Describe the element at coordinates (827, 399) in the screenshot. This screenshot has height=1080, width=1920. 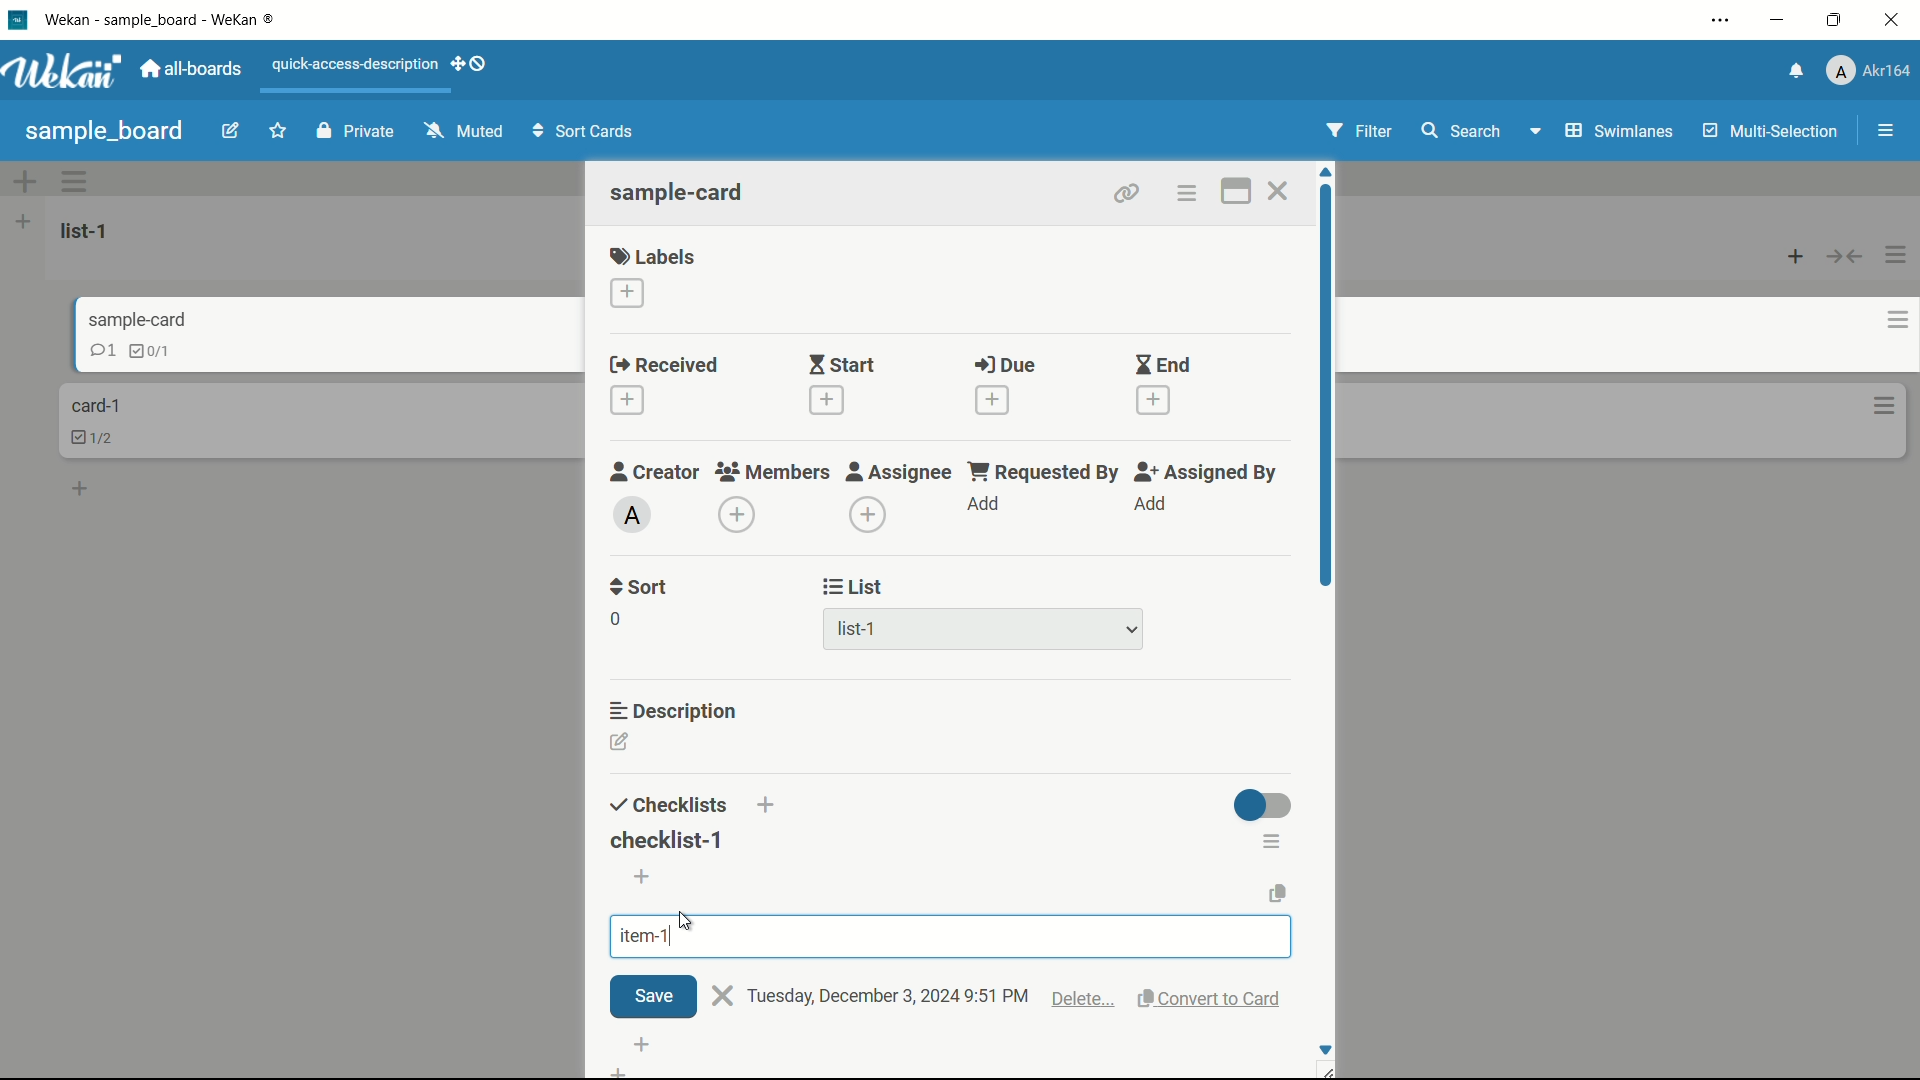
I see `add date` at that location.